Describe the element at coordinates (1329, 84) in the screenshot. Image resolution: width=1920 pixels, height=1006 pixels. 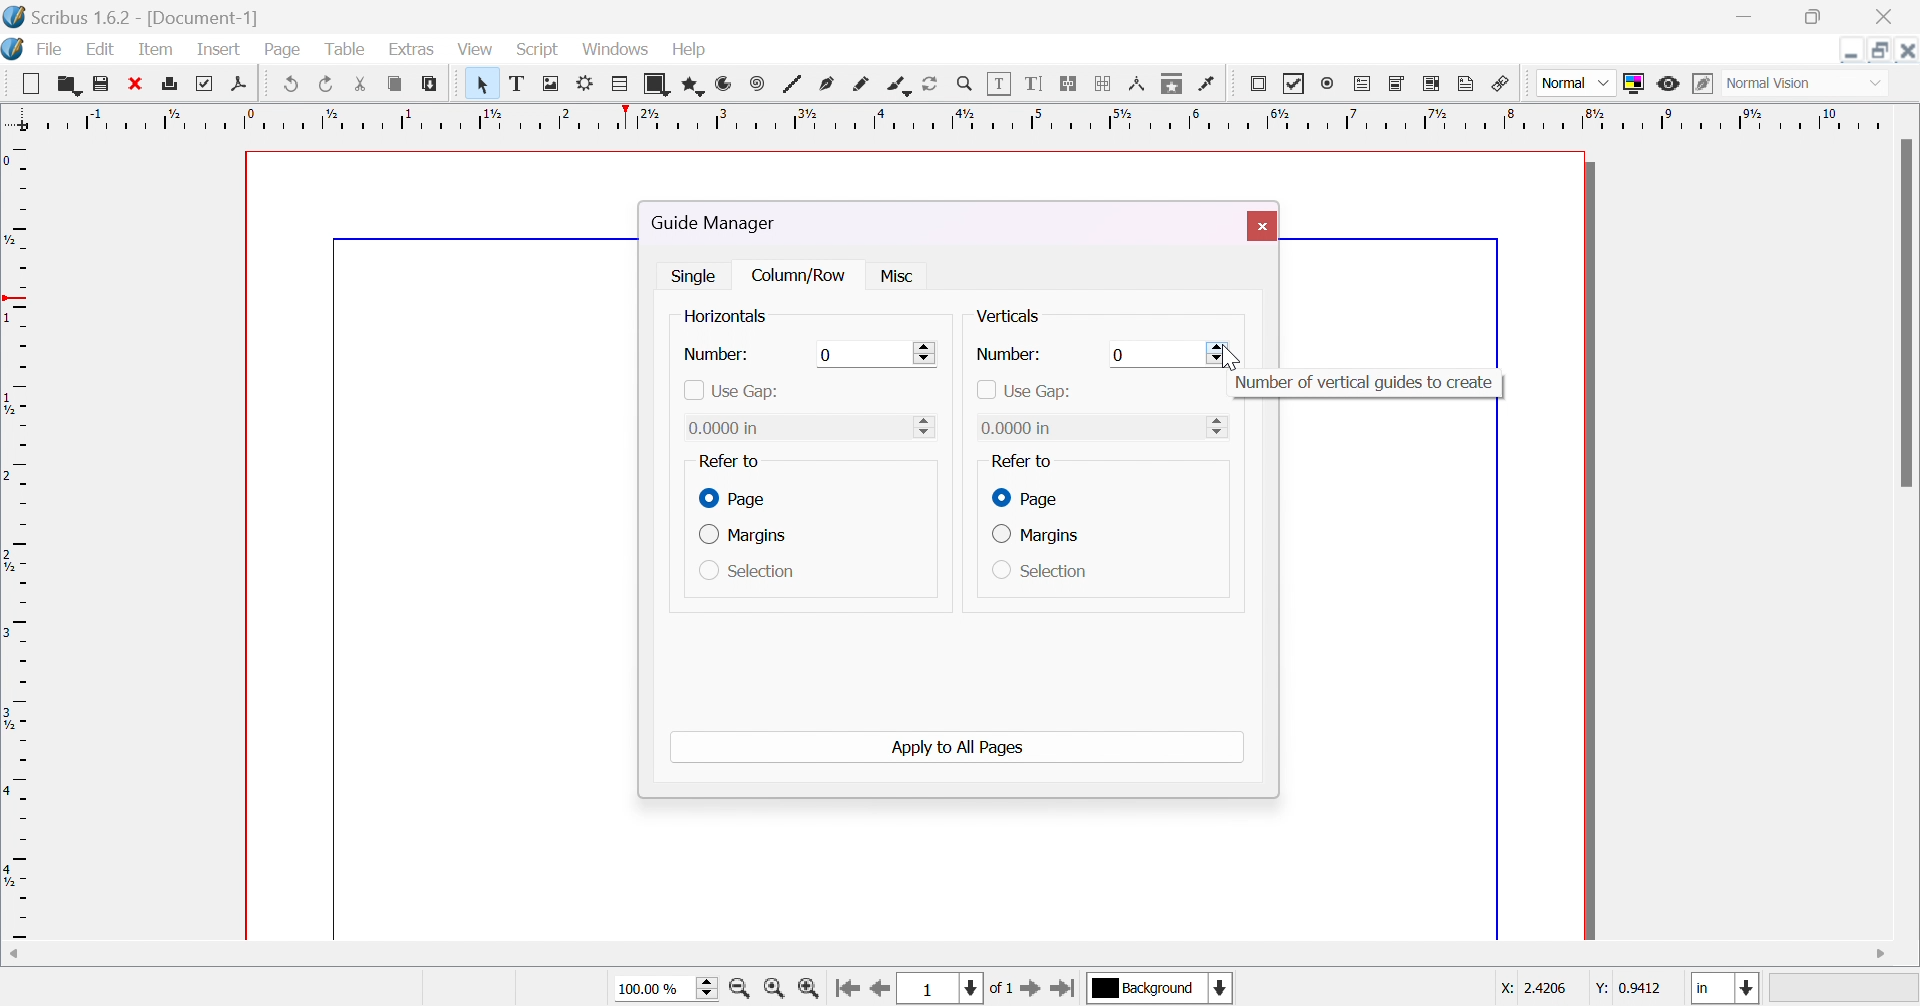
I see `PDF radio button` at that location.